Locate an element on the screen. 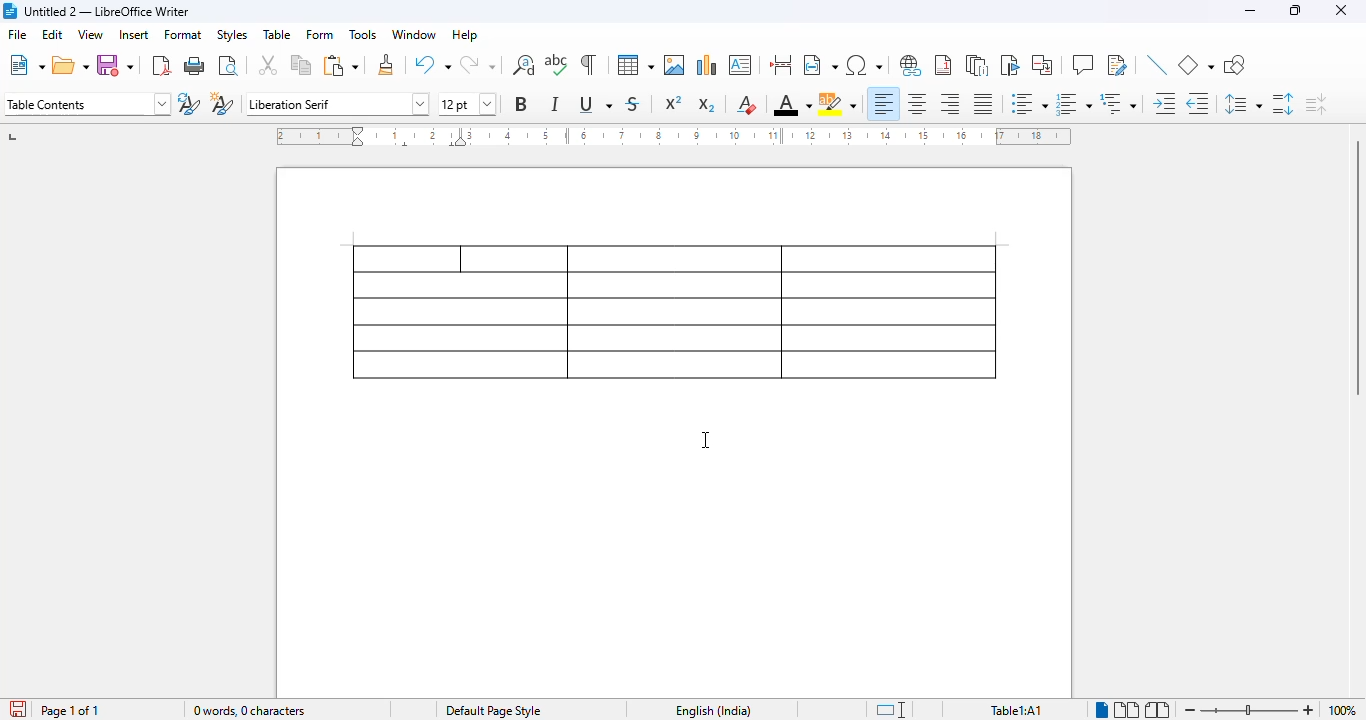 The image size is (1366, 720). click to save the document is located at coordinates (18, 709).